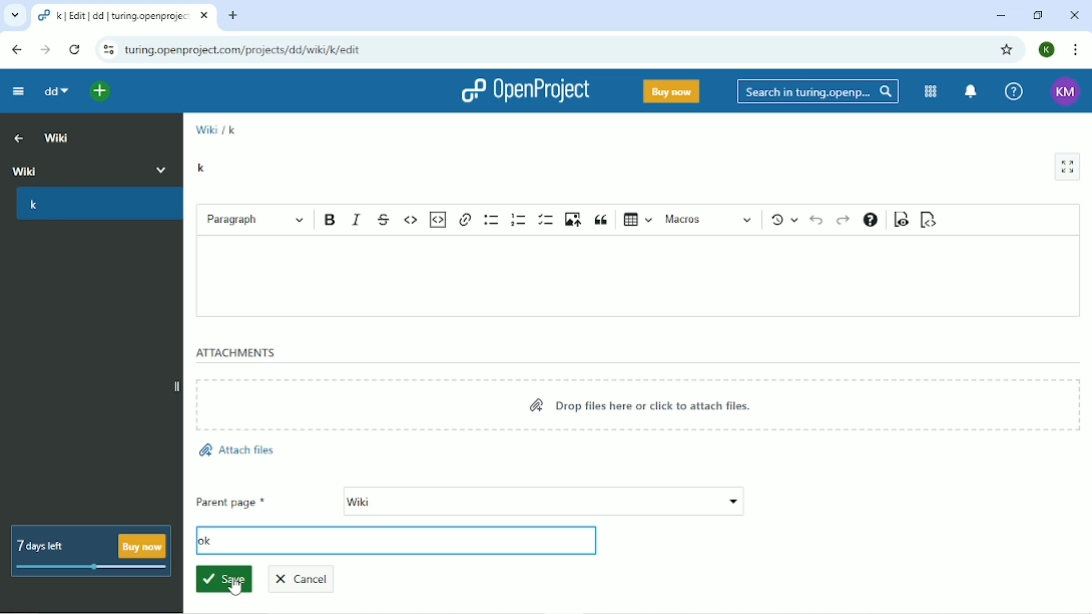 Image resolution: width=1092 pixels, height=614 pixels. I want to click on 7 days left , so click(90, 550).